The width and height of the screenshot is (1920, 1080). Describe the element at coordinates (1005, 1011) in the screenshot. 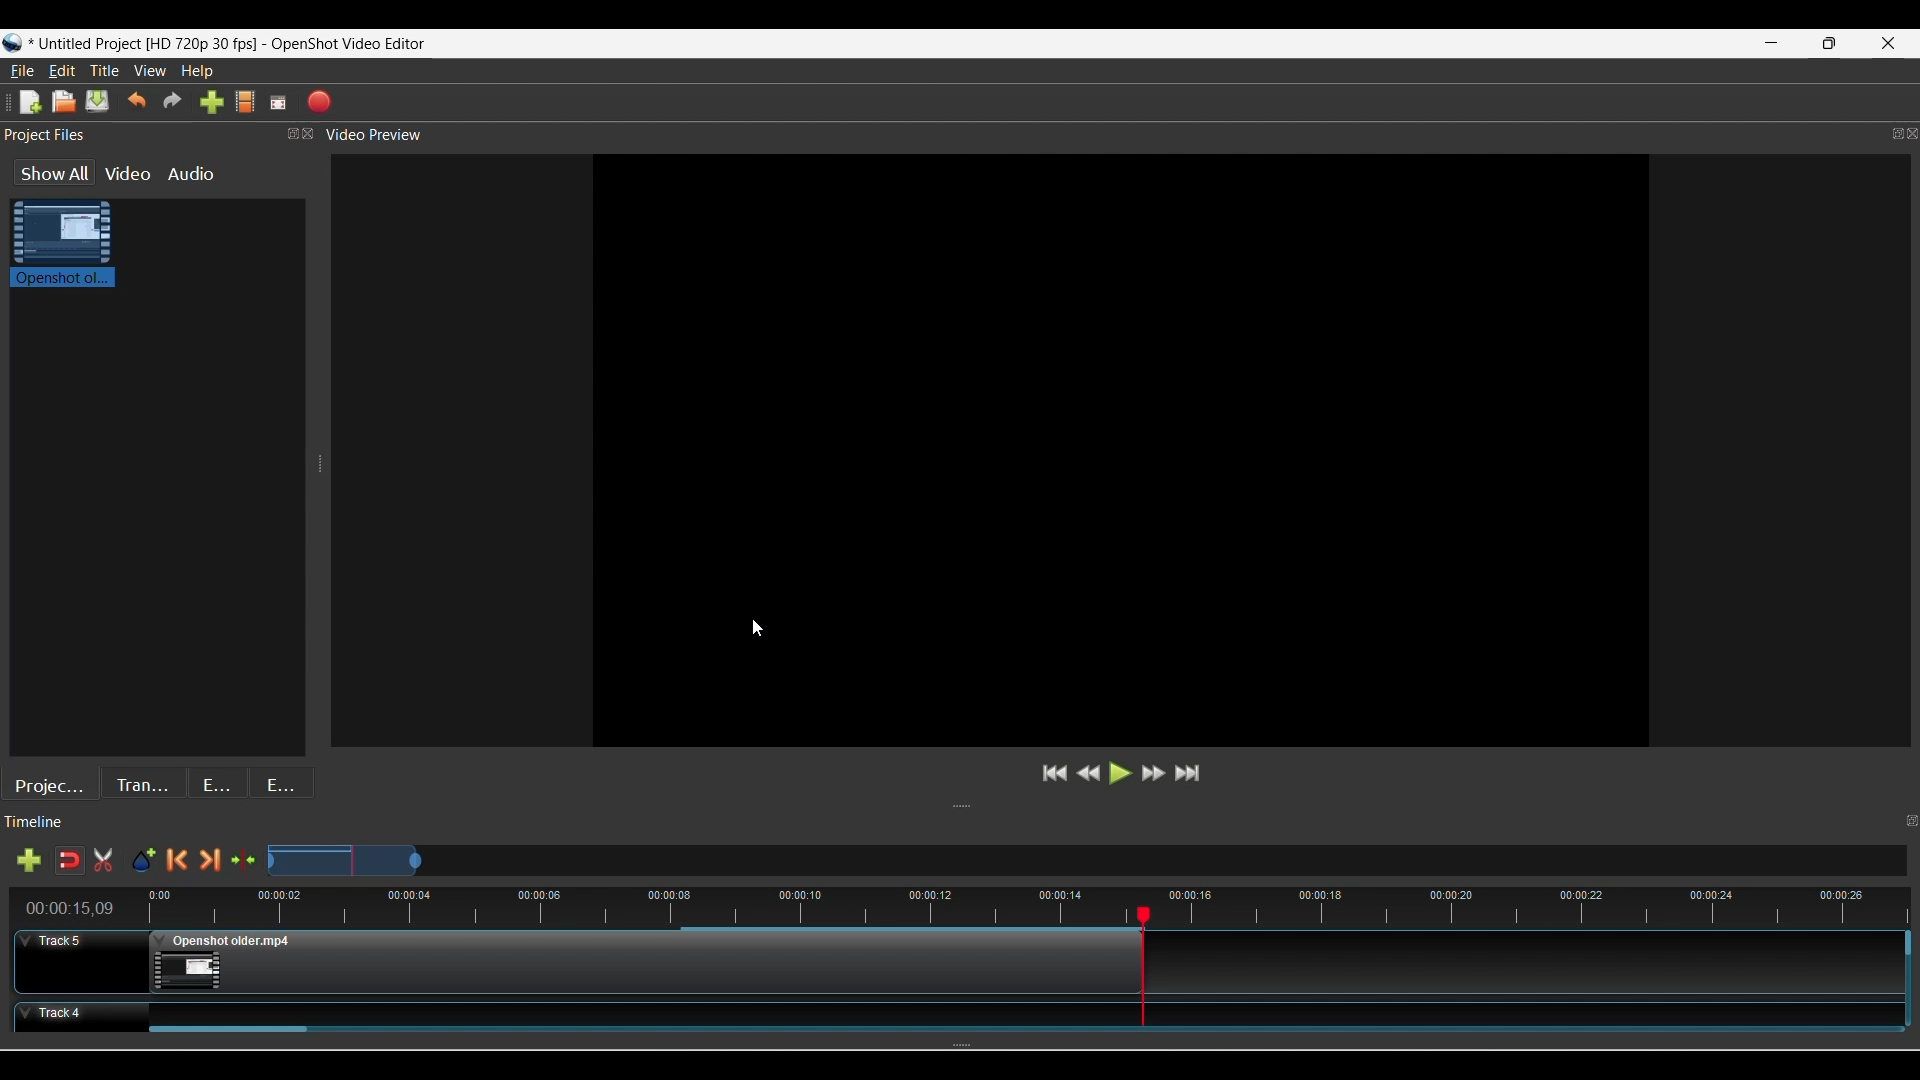

I see `Clip at Track Panel` at that location.